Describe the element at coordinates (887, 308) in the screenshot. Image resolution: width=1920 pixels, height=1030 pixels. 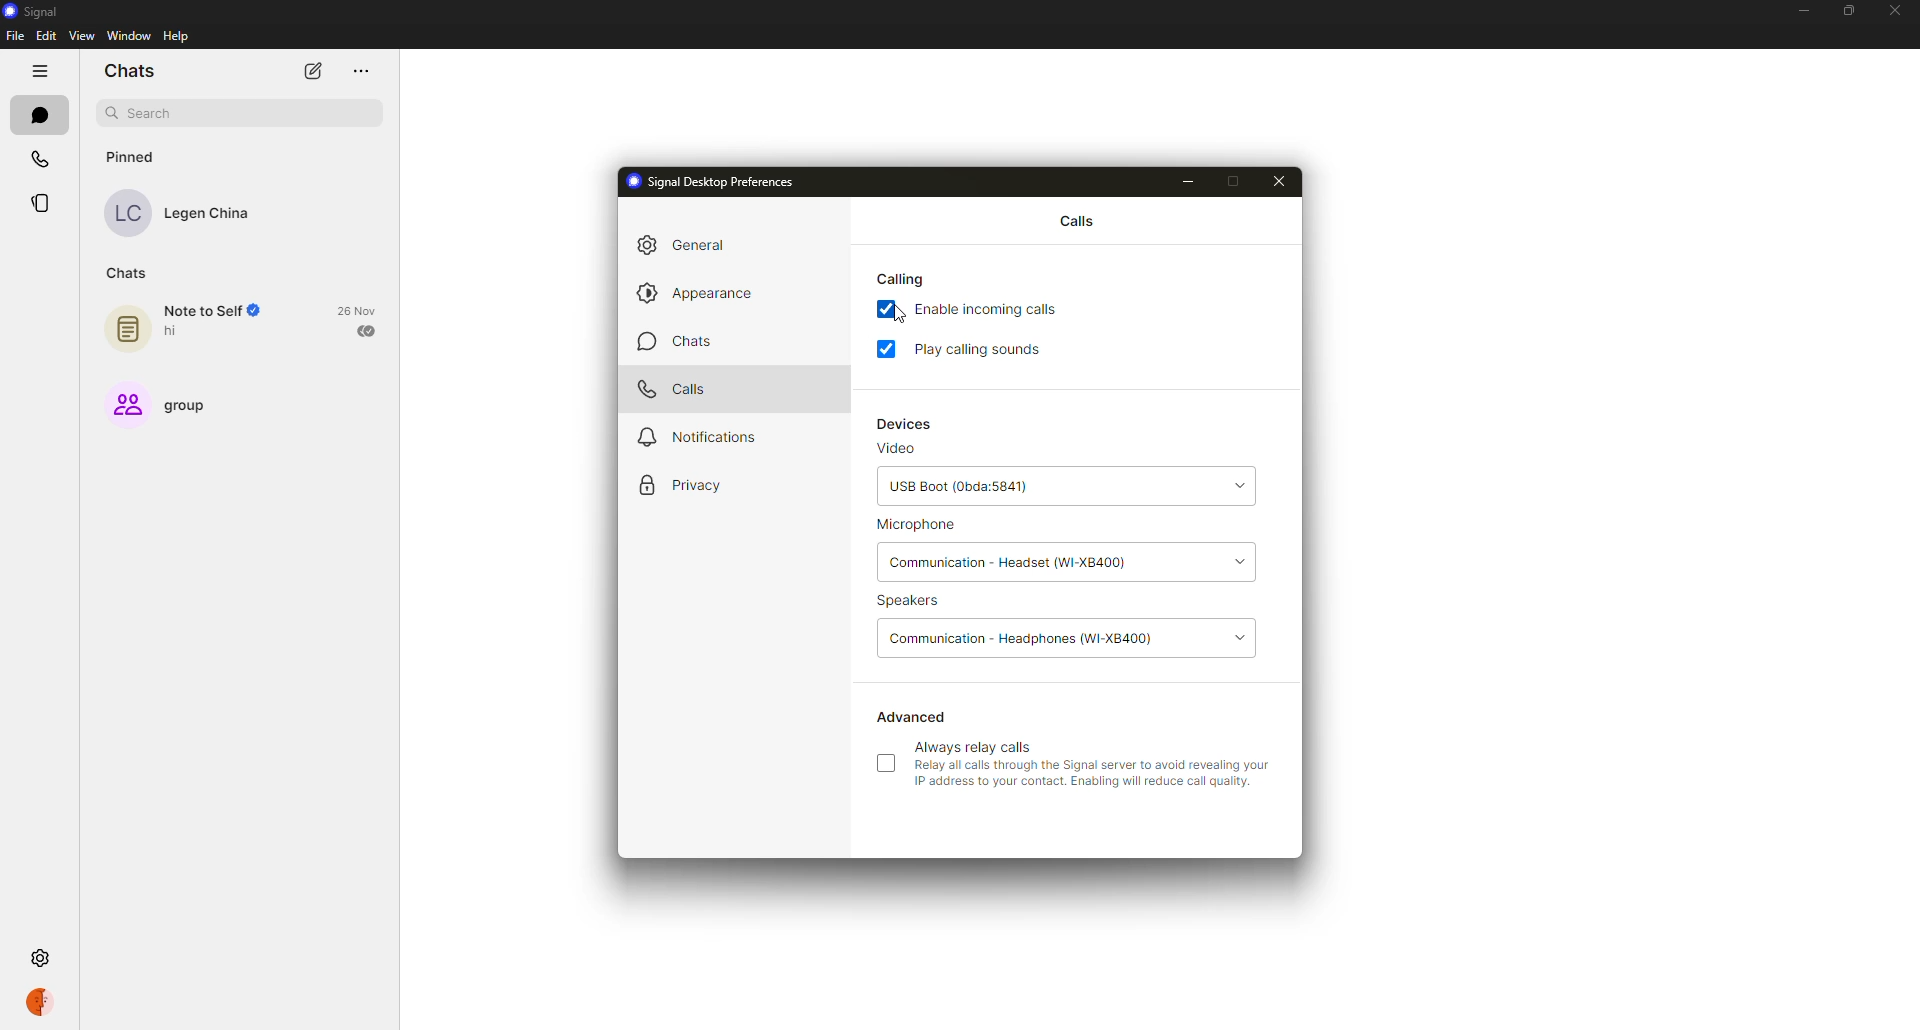
I see `enabled` at that location.